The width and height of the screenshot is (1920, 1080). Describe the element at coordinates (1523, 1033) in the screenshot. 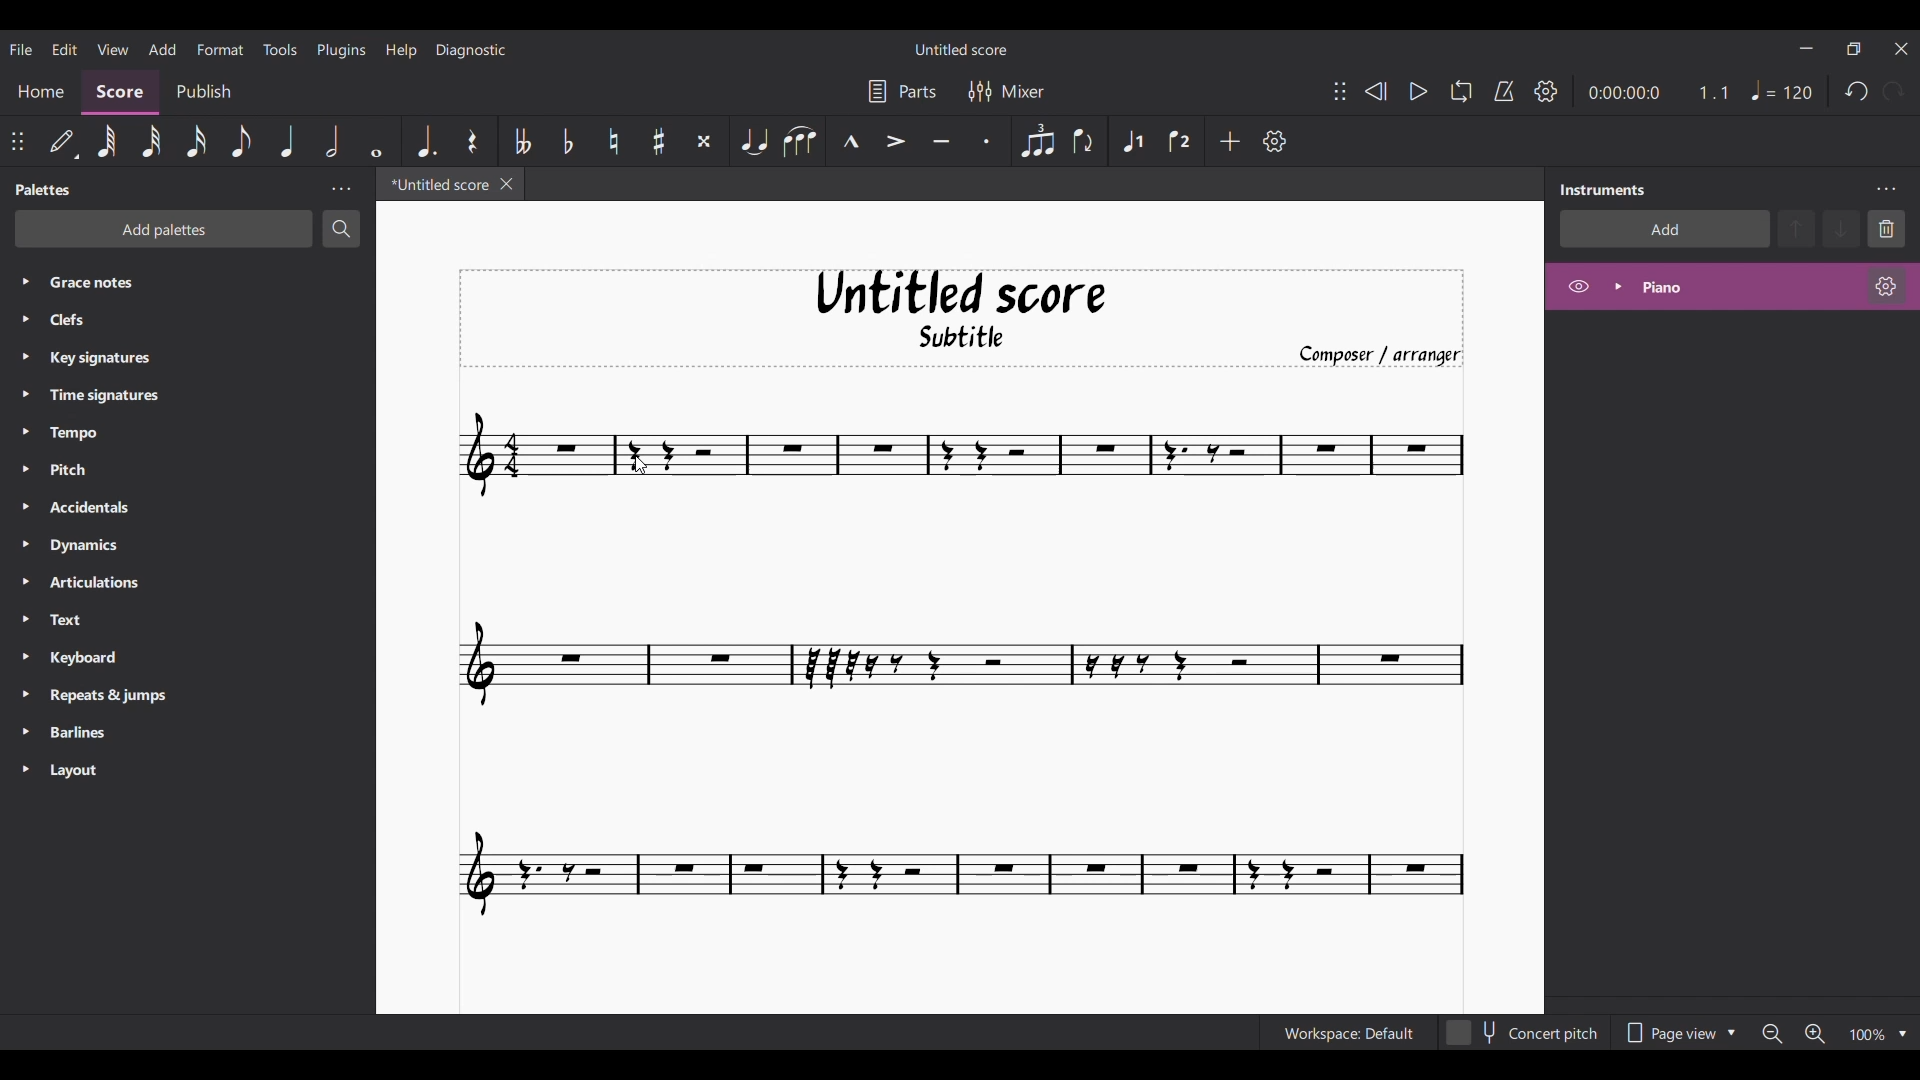

I see `Concert pitch toggle` at that location.